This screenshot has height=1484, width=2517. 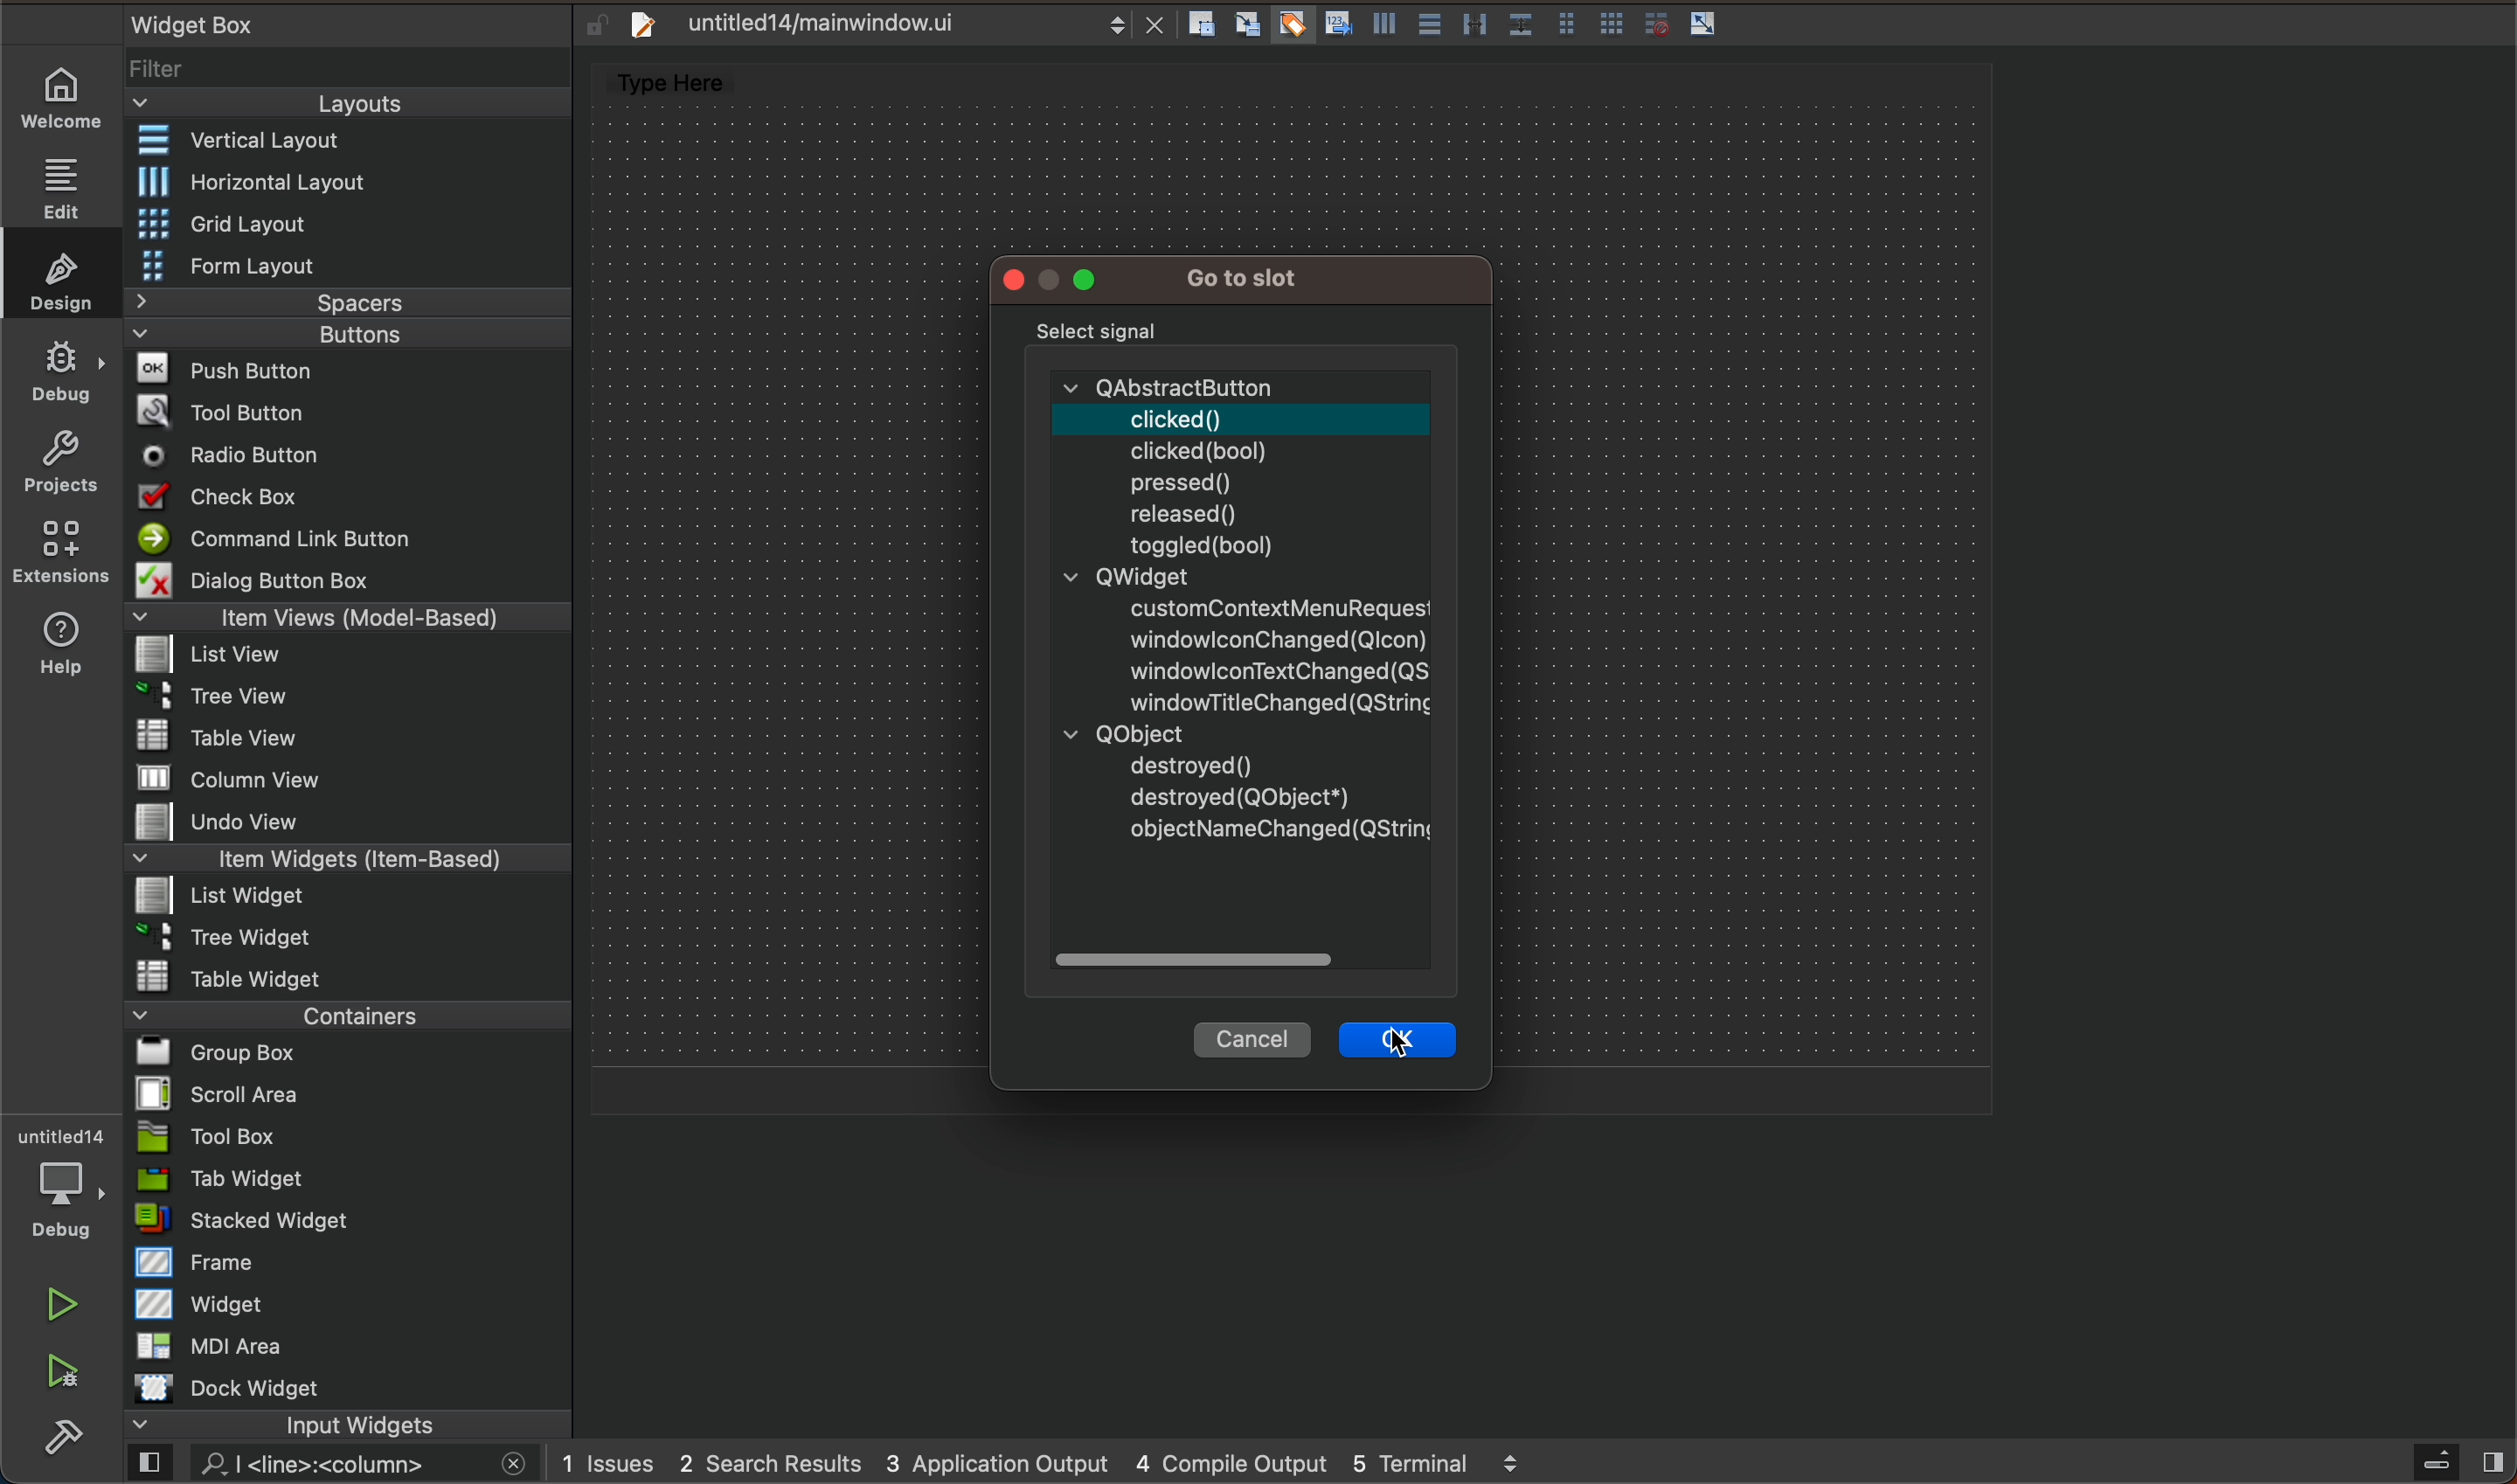 What do you see at coordinates (1610, 23) in the screenshot?
I see `` at bounding box center [1610, 23].